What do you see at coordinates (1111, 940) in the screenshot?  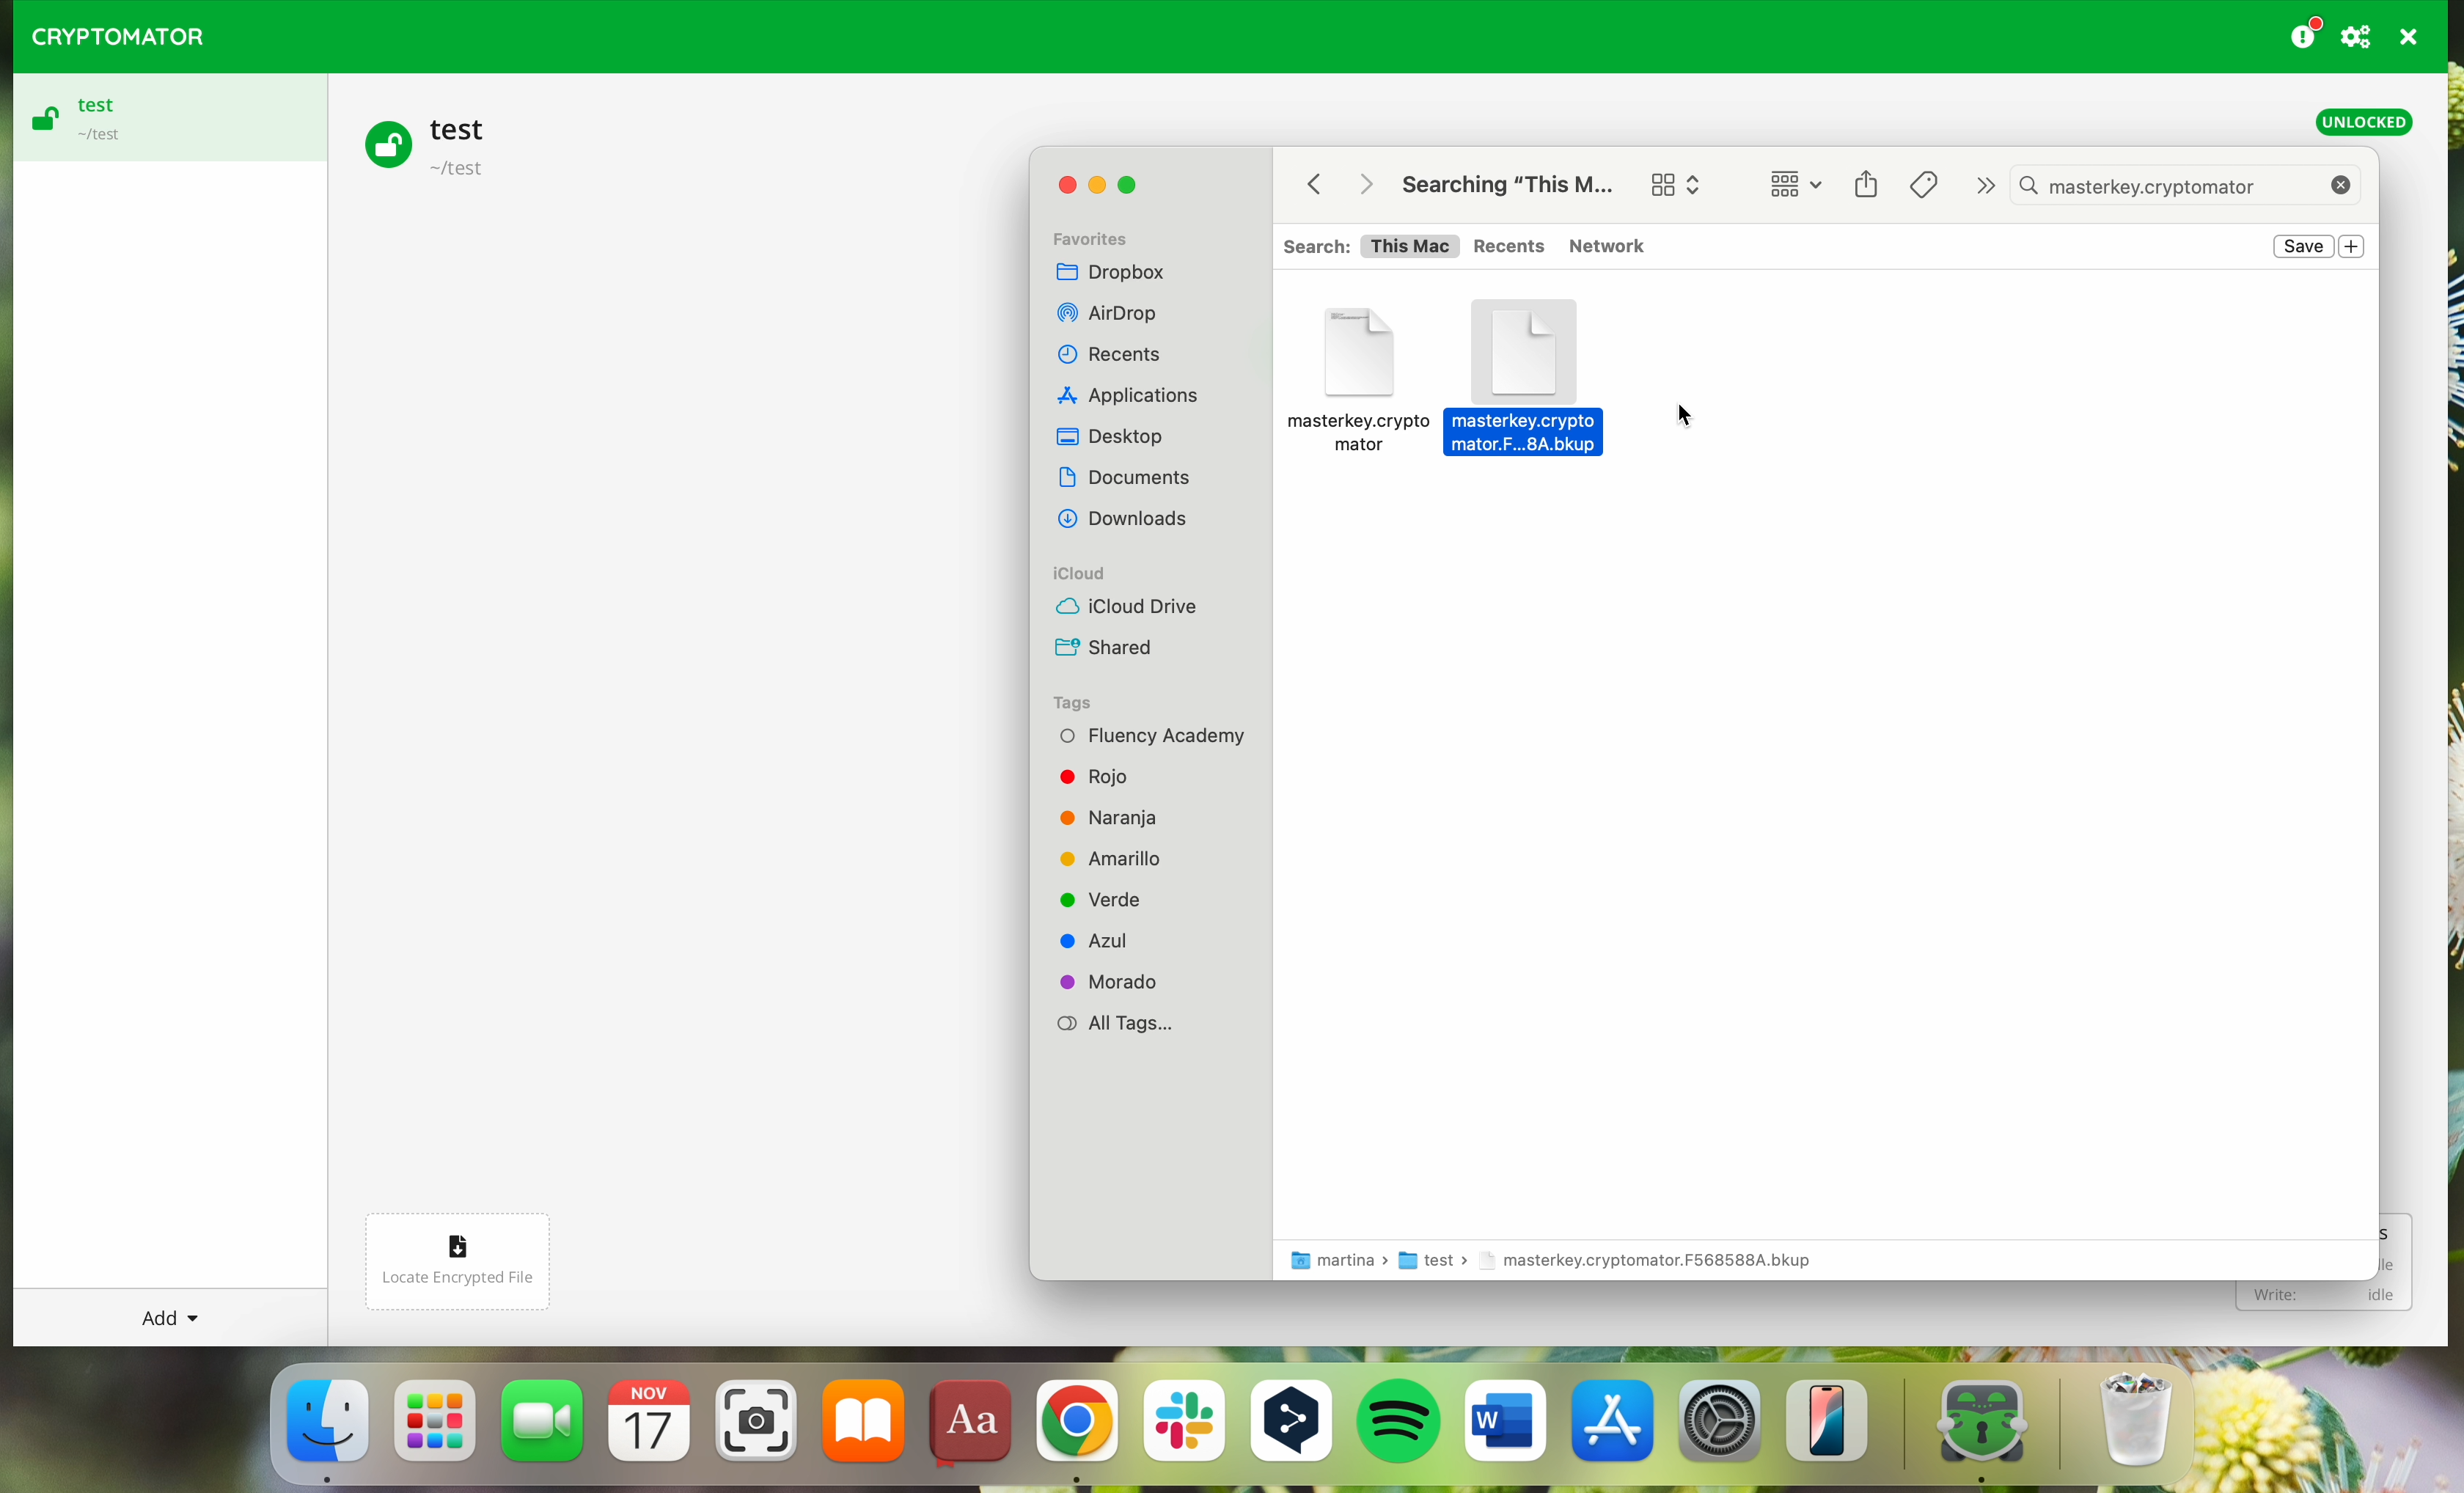 I see `Azul` at bounding box center [1111, 940].